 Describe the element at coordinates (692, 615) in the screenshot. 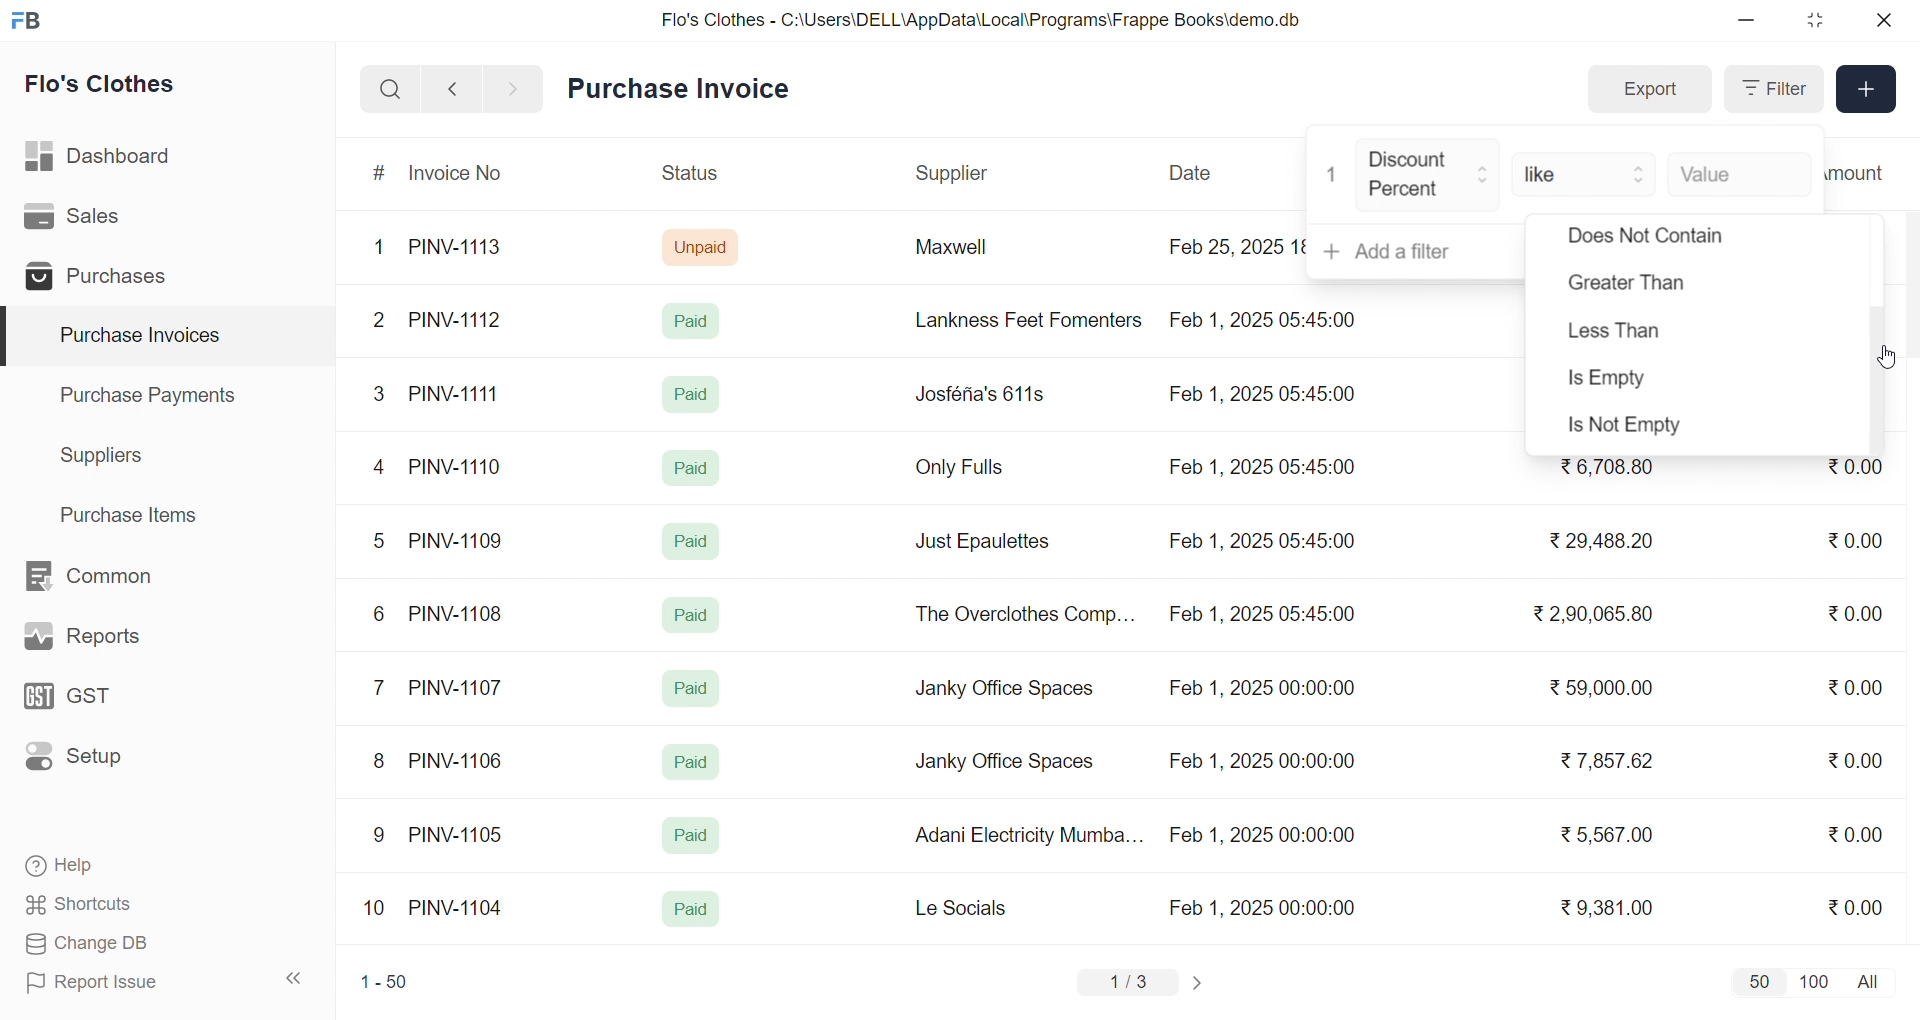

I see `Paid` at that location.